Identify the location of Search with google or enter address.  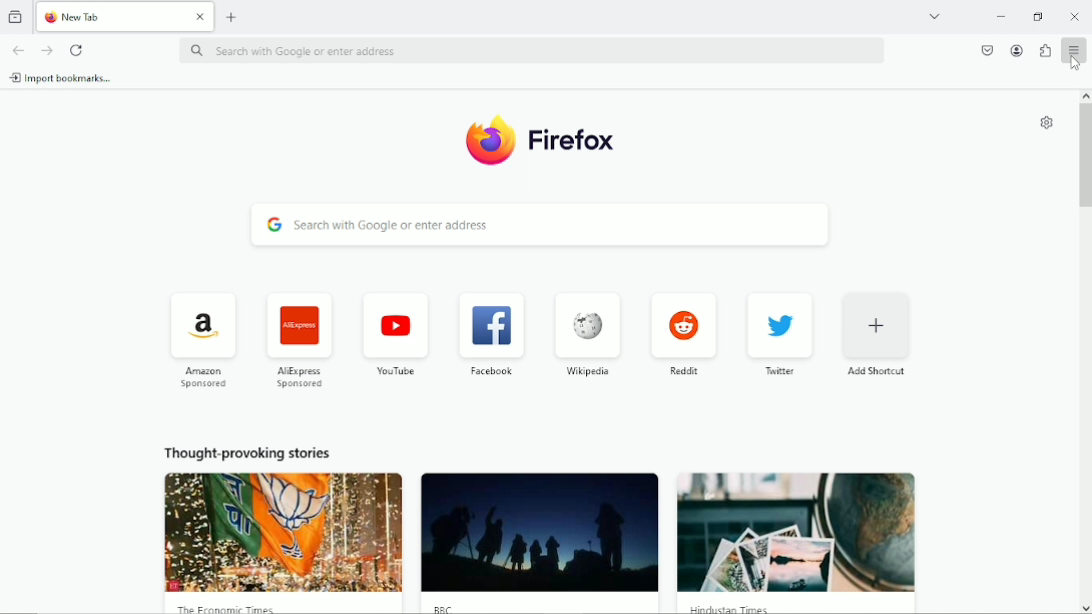
(542, 225).